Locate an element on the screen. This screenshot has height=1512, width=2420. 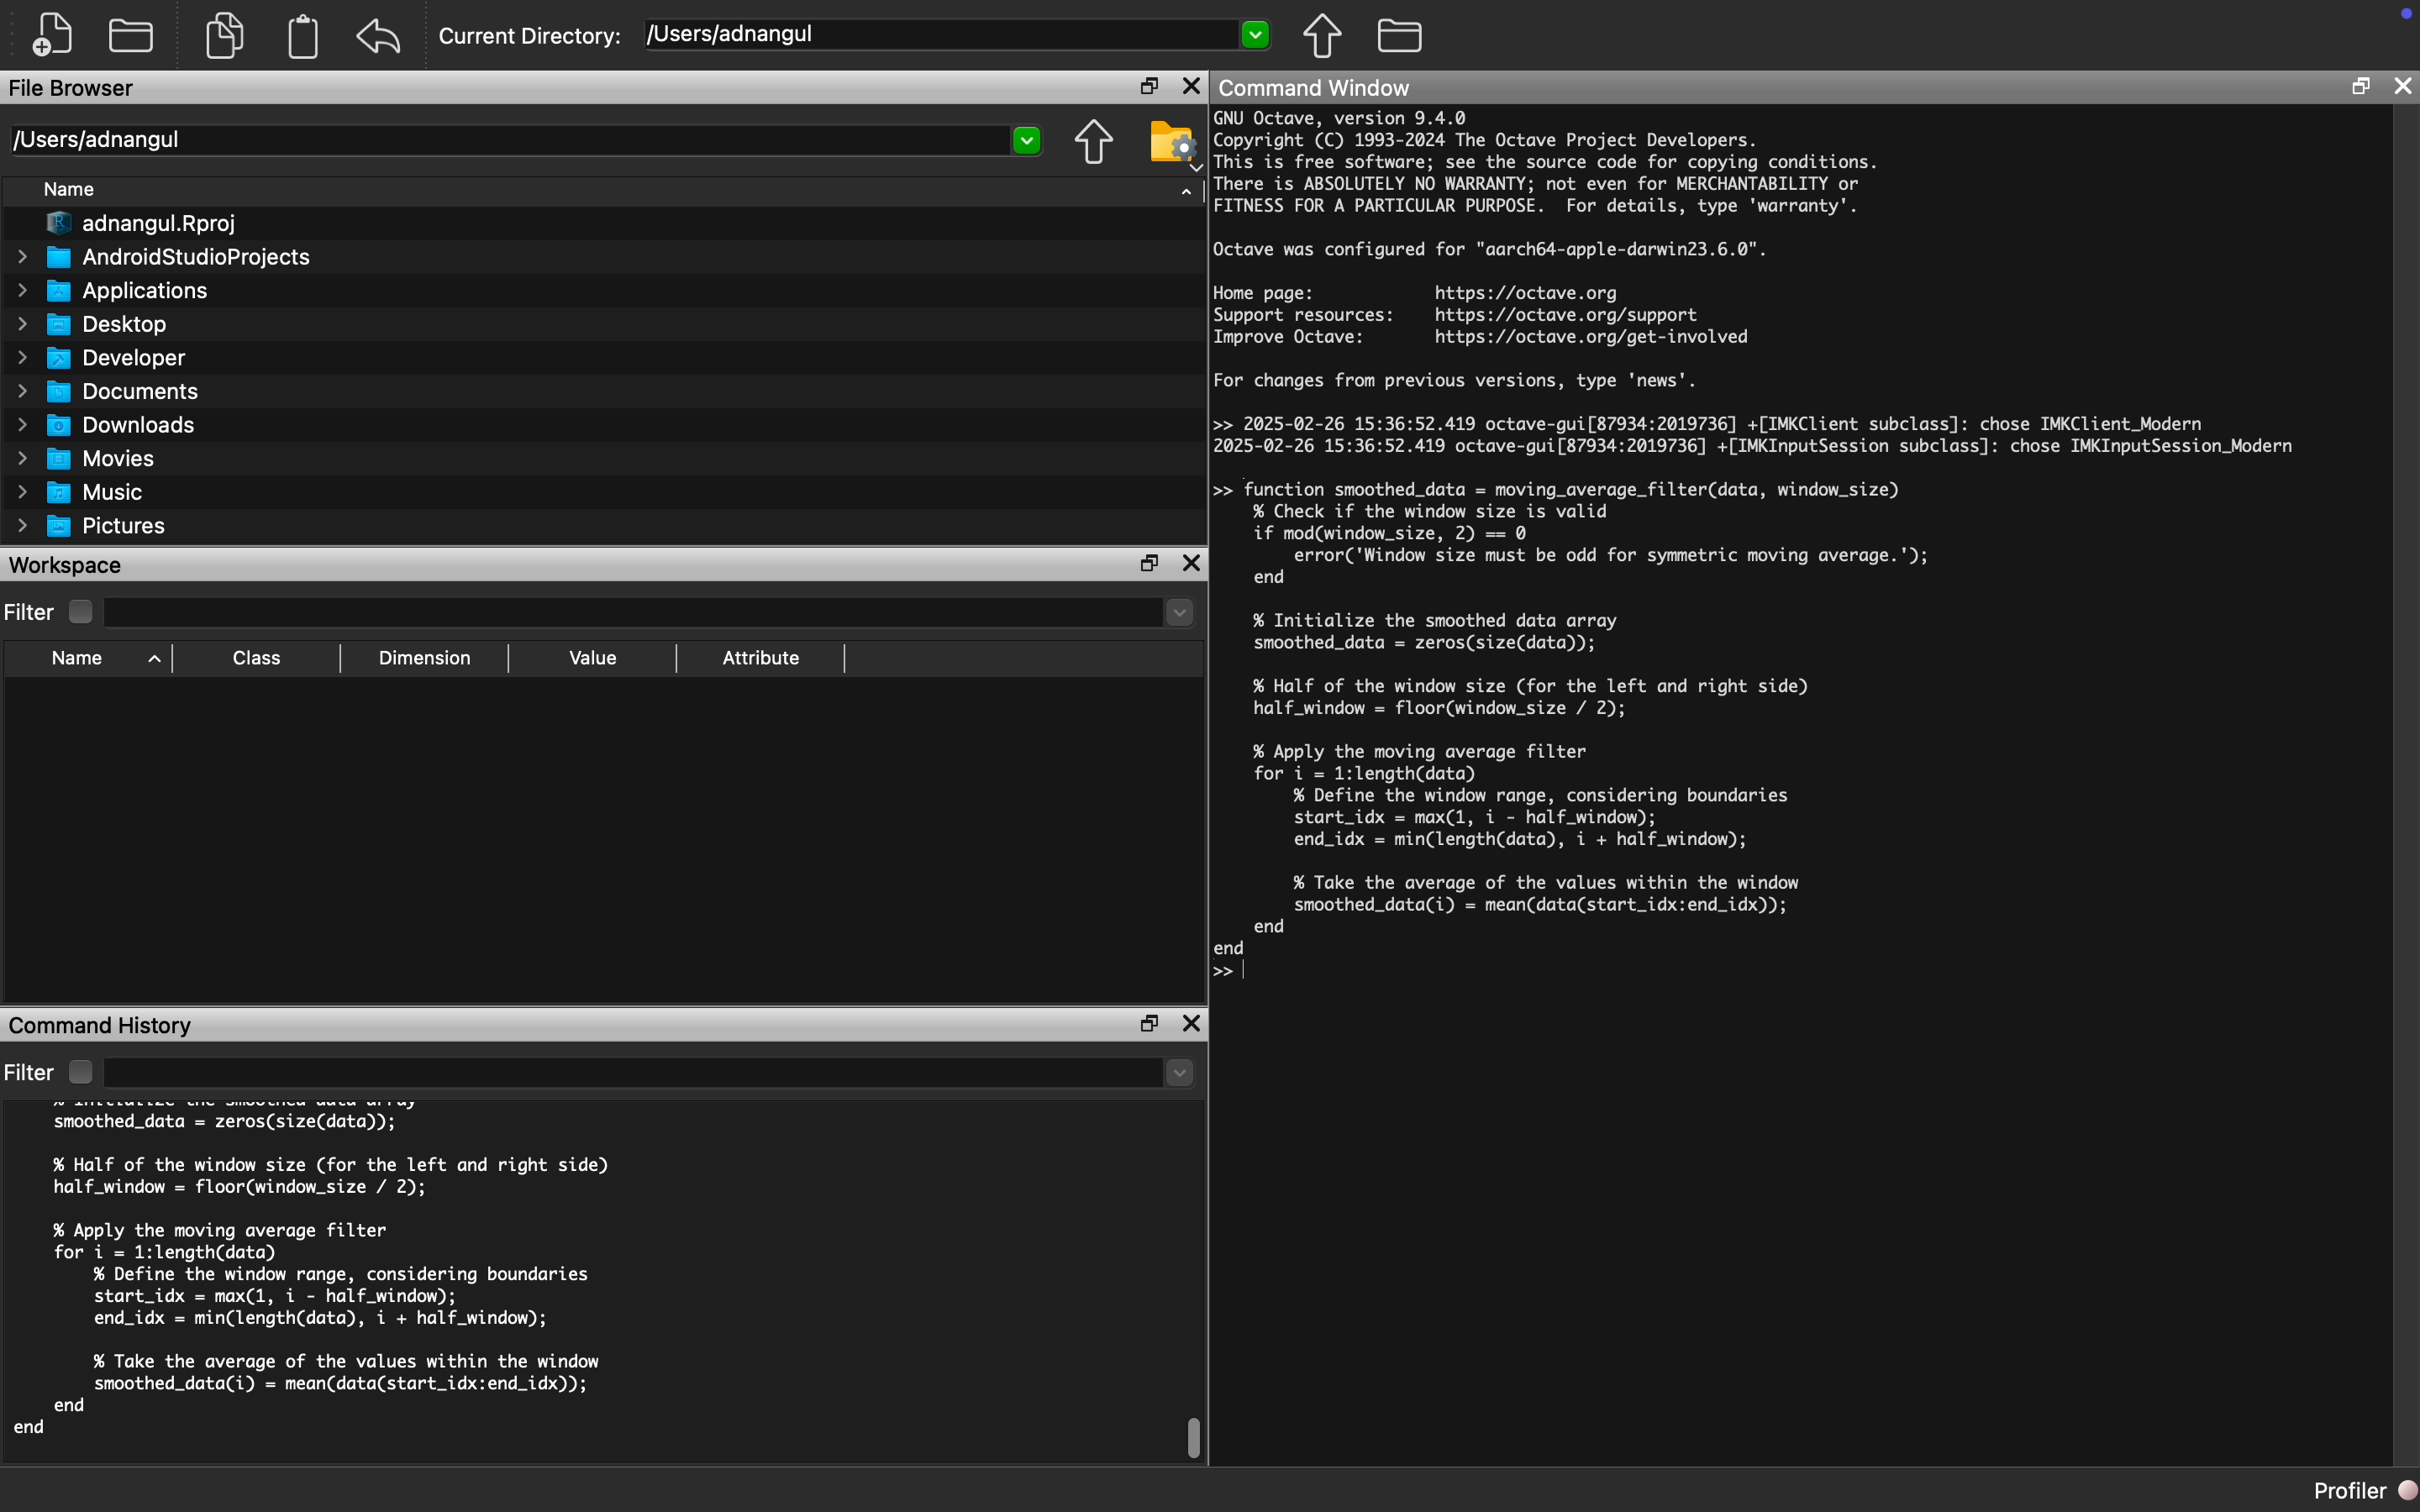
# Octave 9.4.0, Wed Feb 26 15:36:16 2025 PKT <adnangul@Adnans-MacBook-Pro.local> is located at coordinates (419, 1452).